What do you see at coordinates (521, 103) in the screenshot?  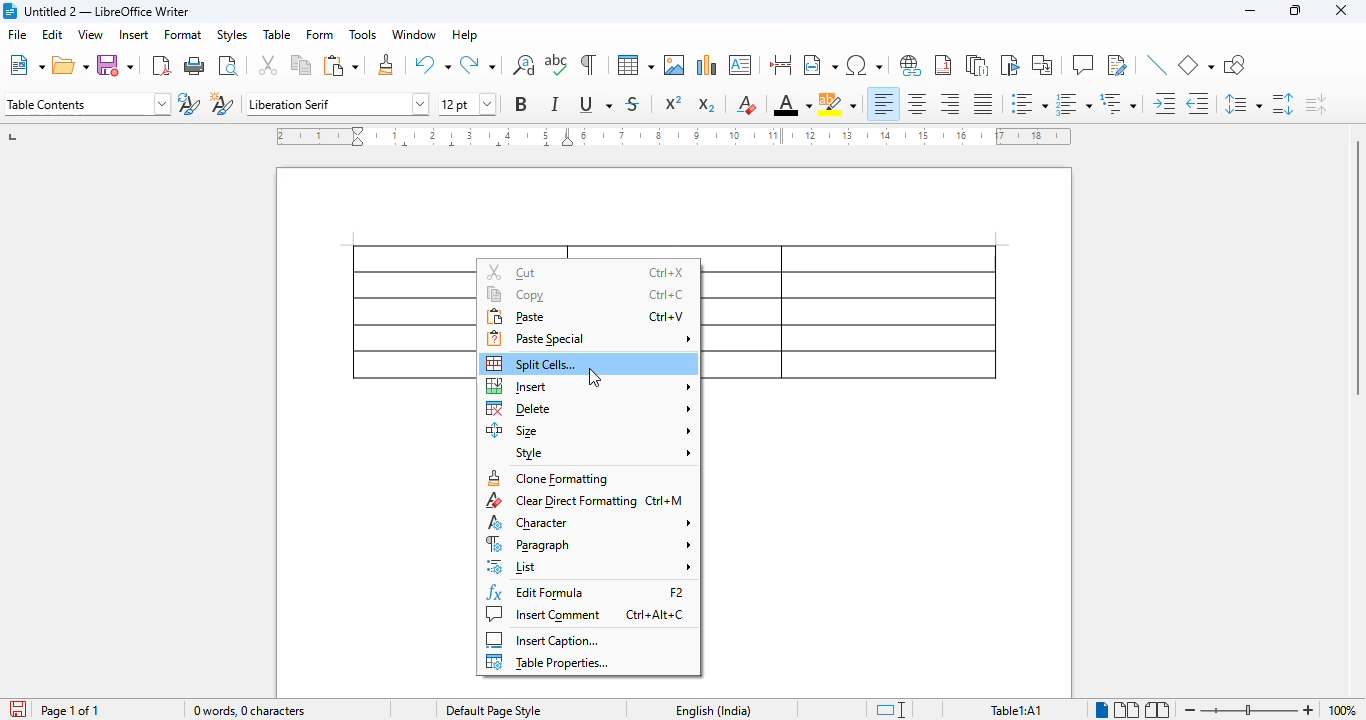 I see `bold` at bounding box center [521, 103].